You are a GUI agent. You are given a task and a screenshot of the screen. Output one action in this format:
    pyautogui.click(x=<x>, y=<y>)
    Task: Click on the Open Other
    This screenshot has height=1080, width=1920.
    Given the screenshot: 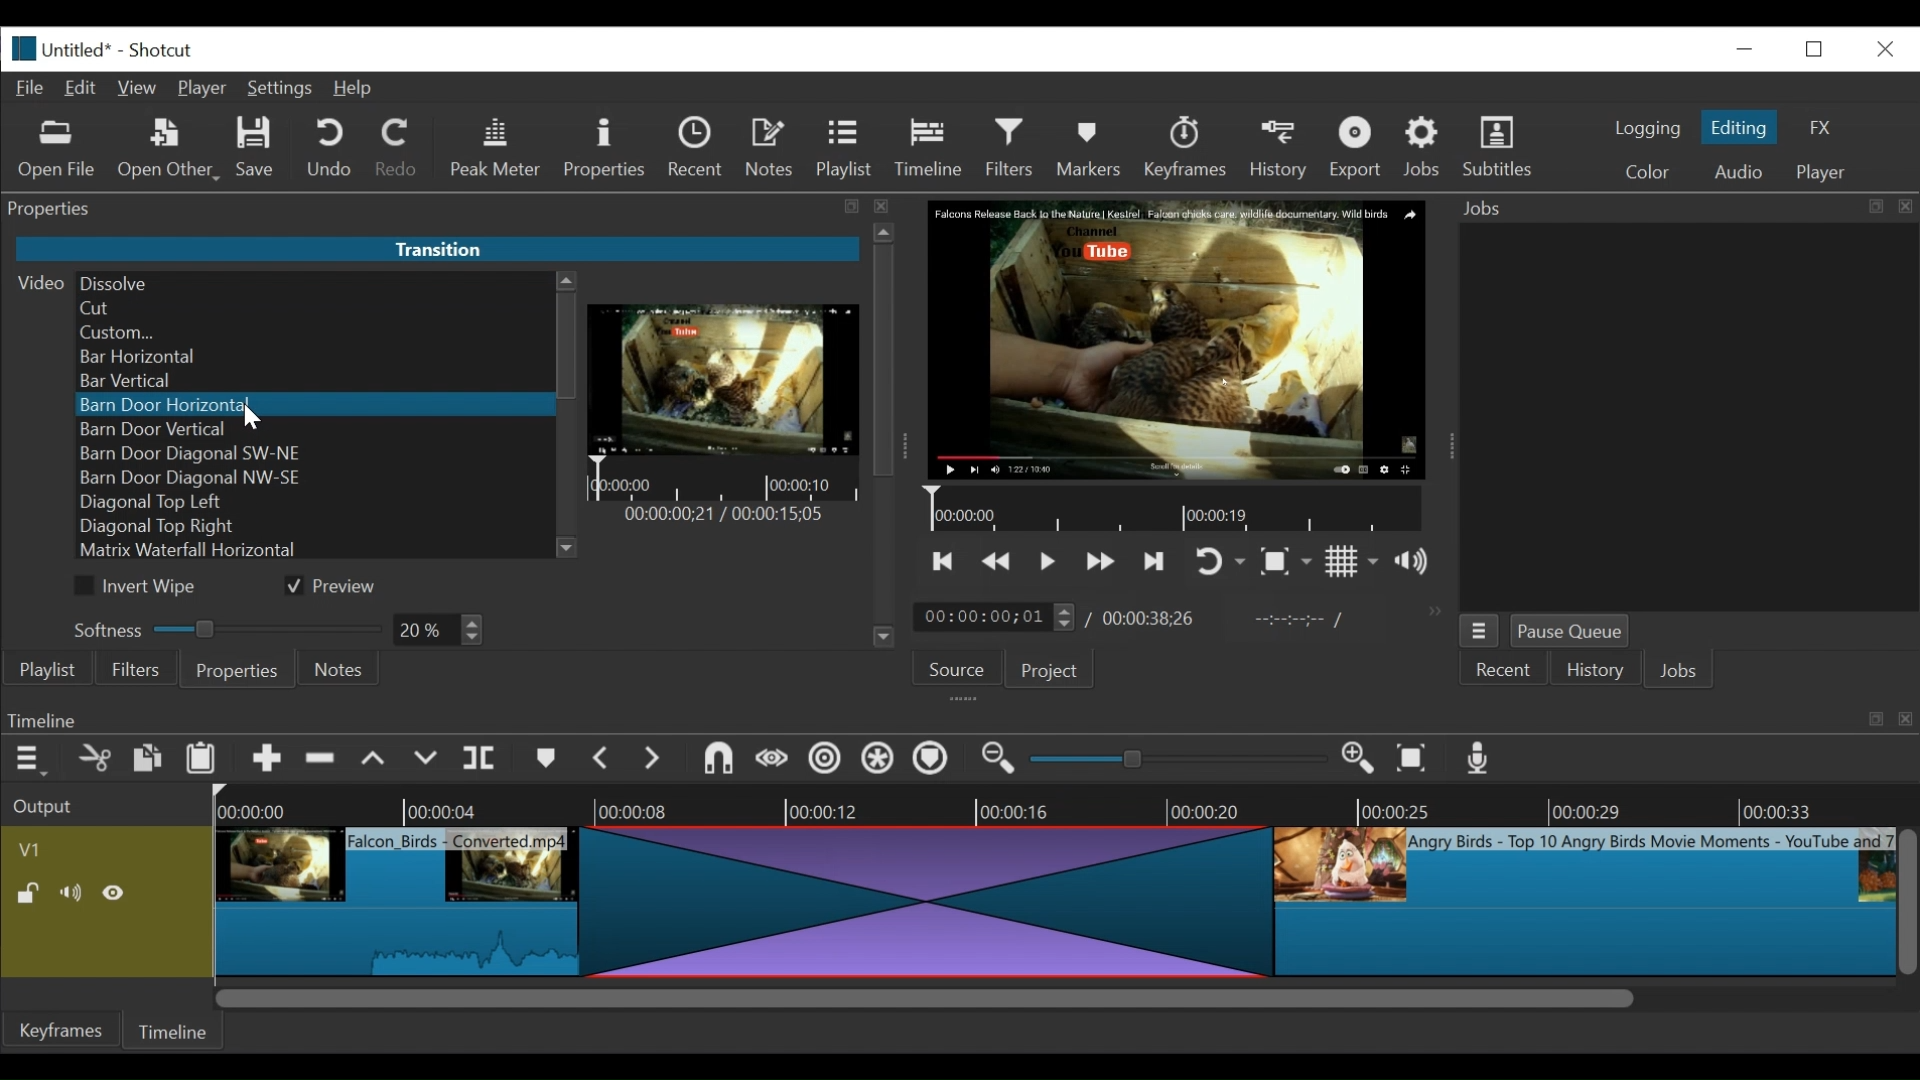 What is the action you would take?
    pyautogui.click(x=170, y=150)
    